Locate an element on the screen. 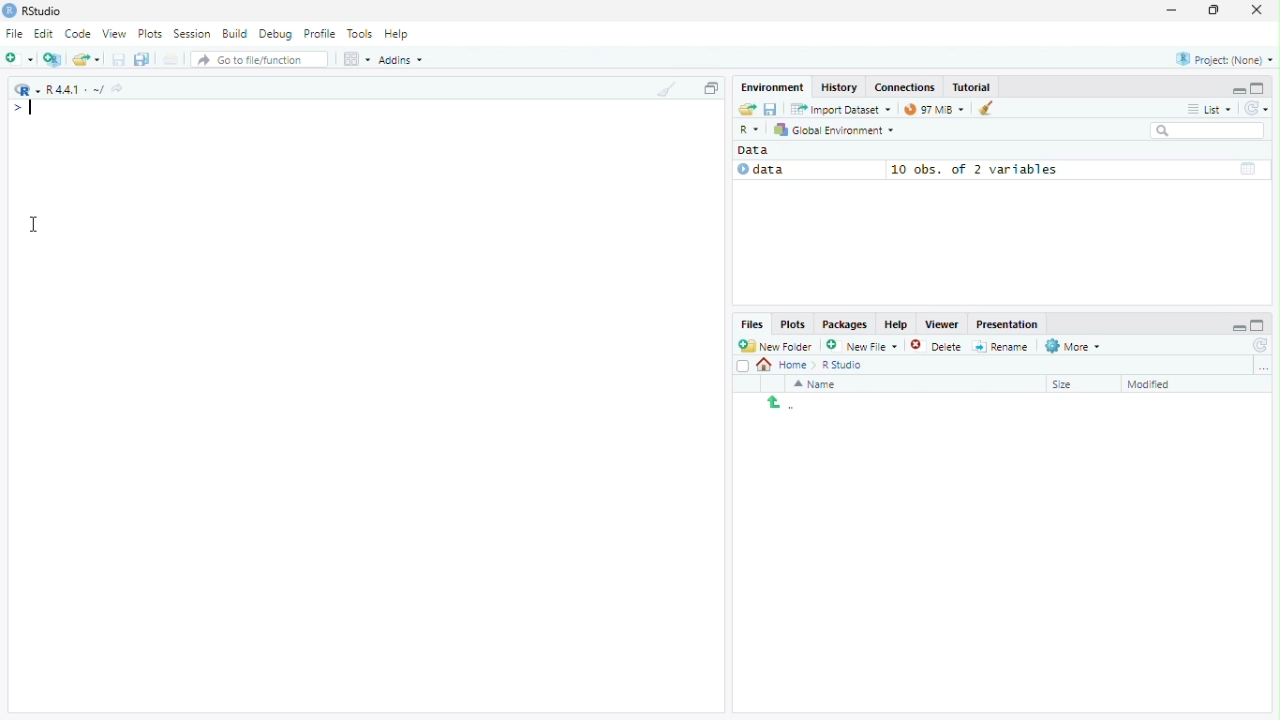 This screenshot has width=1280, height=720. Viewer is located at coordinates (941, 324).